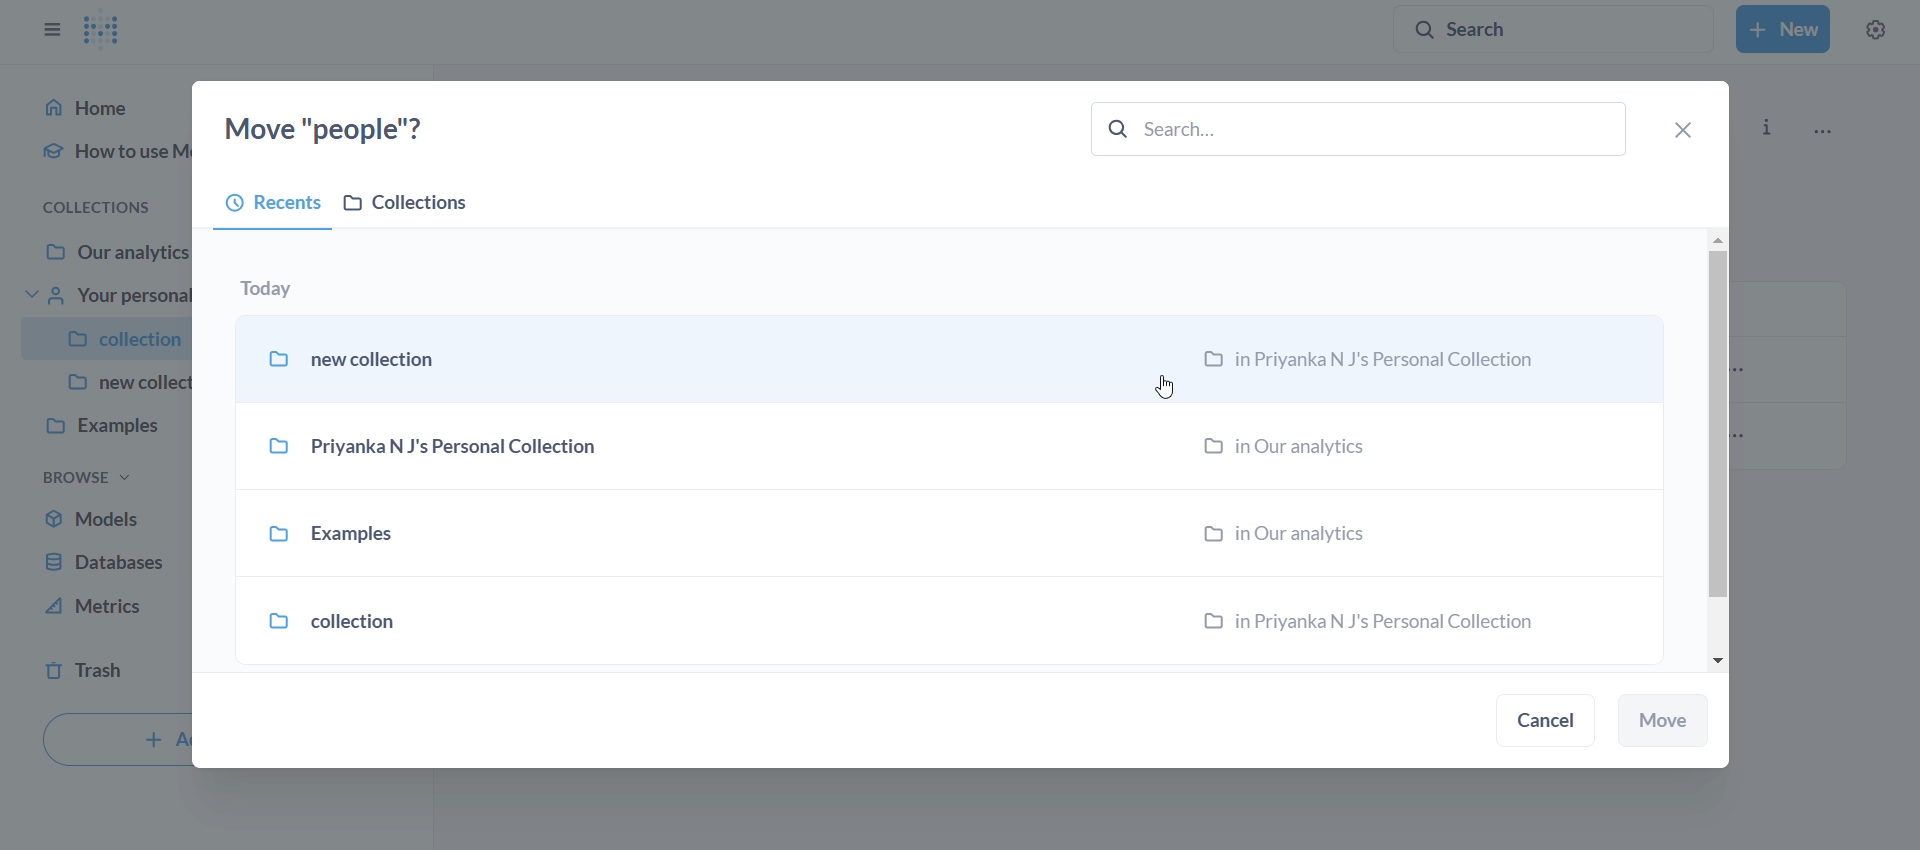  What do you see at coordinates (328, 131) in the screenshot?
I see `move "people"?` at bounding box center [328, 131].